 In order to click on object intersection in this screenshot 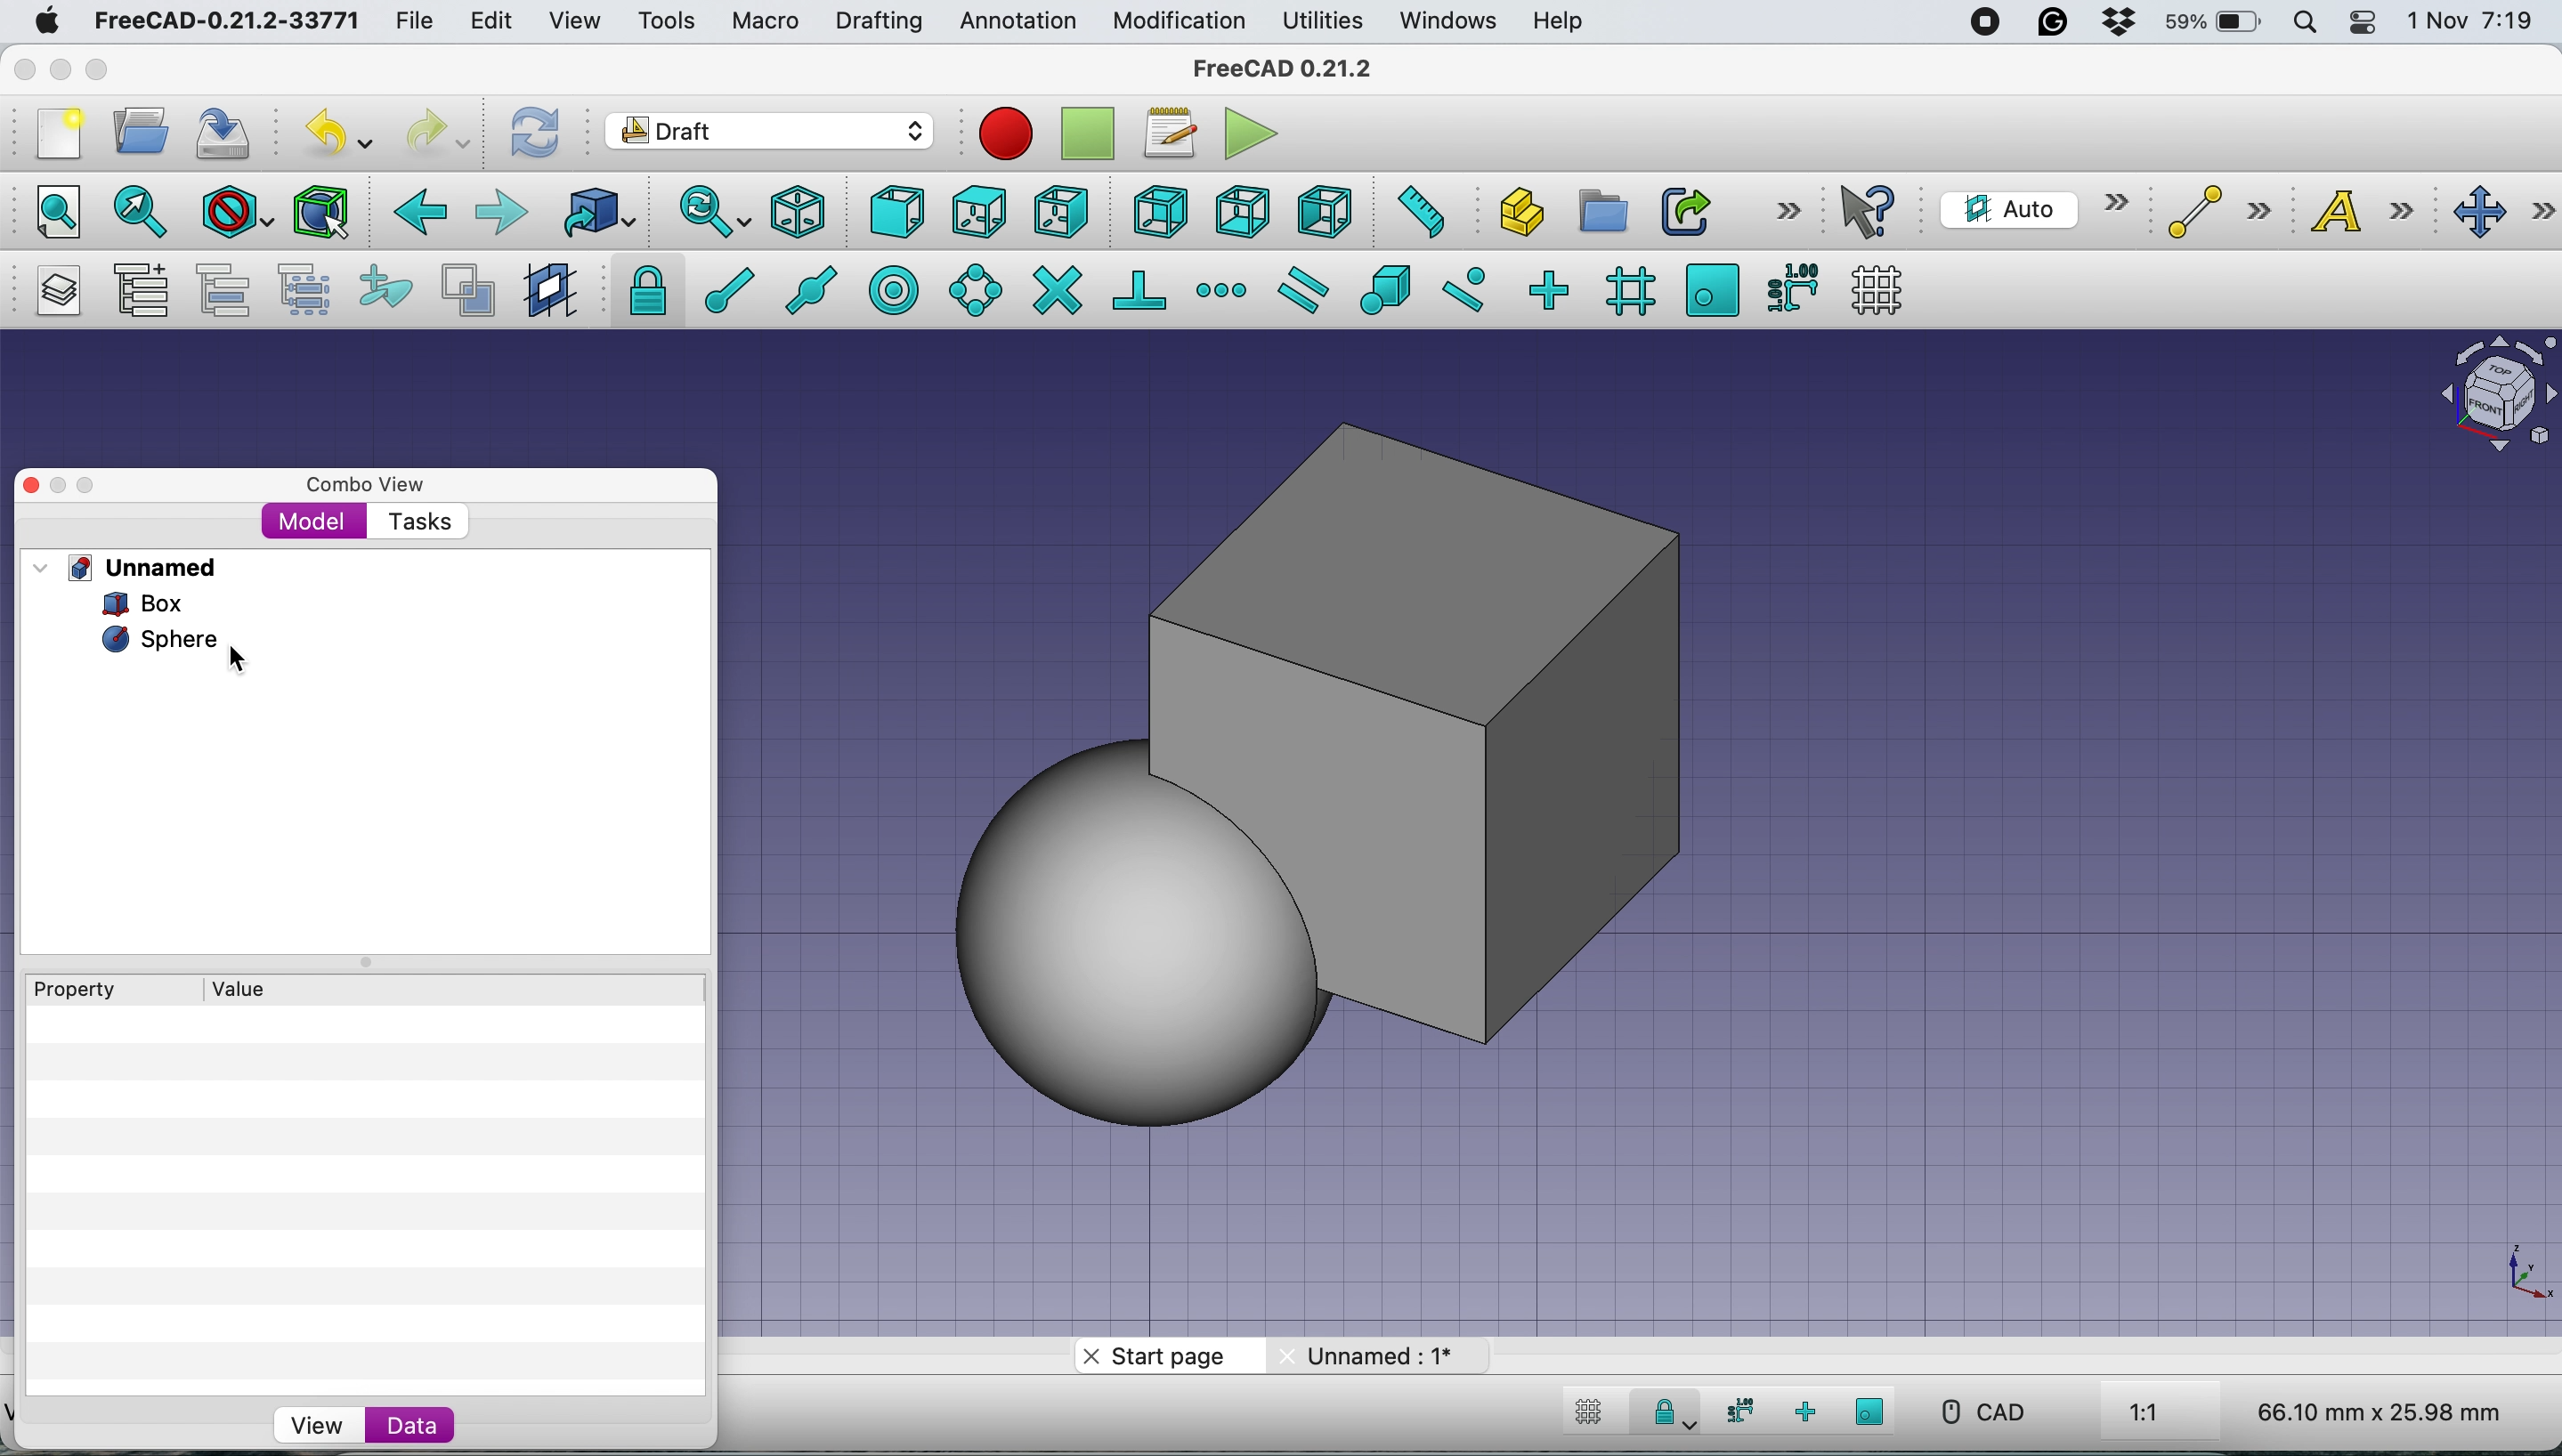, I will do `click(2495, 390)`.